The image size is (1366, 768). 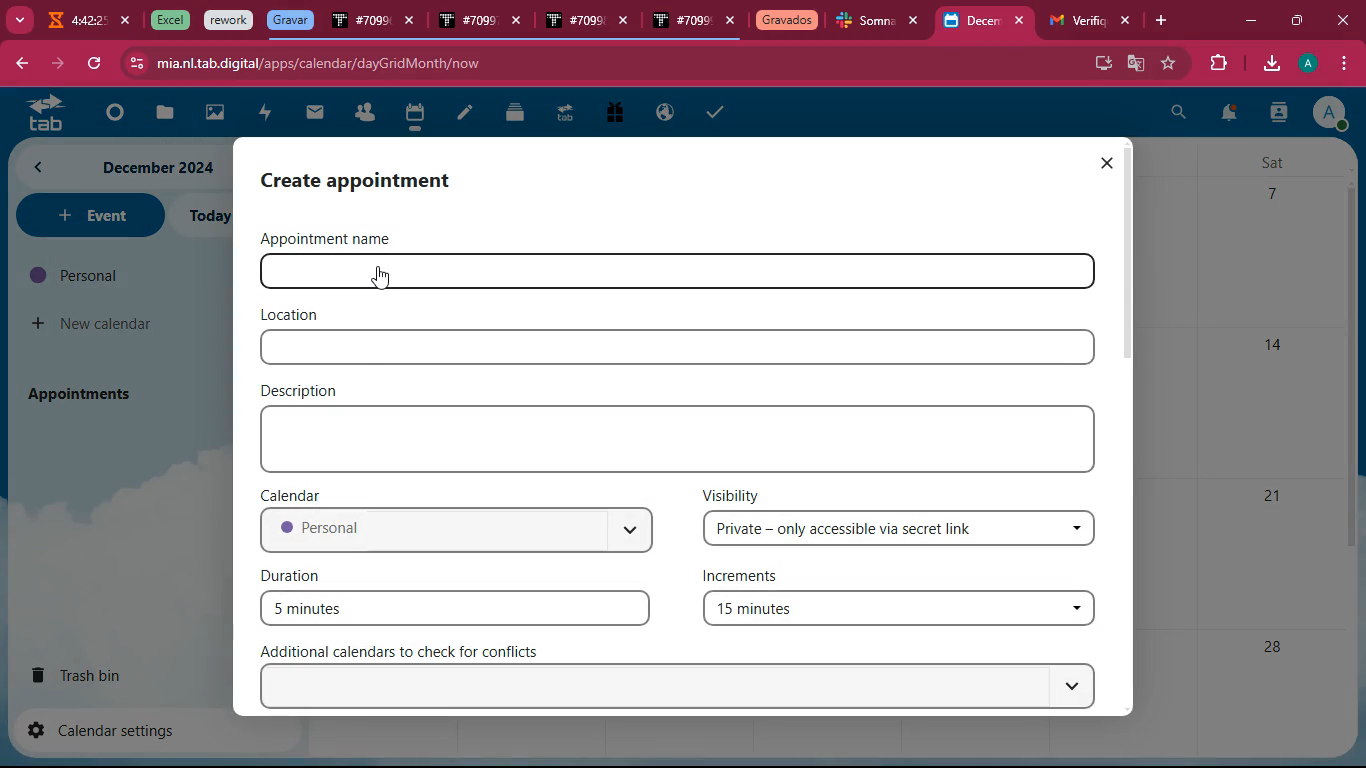 What do you see at coordinates (466, 22) in the screenshot?
I see `tab` at bounding box center [466, 22].